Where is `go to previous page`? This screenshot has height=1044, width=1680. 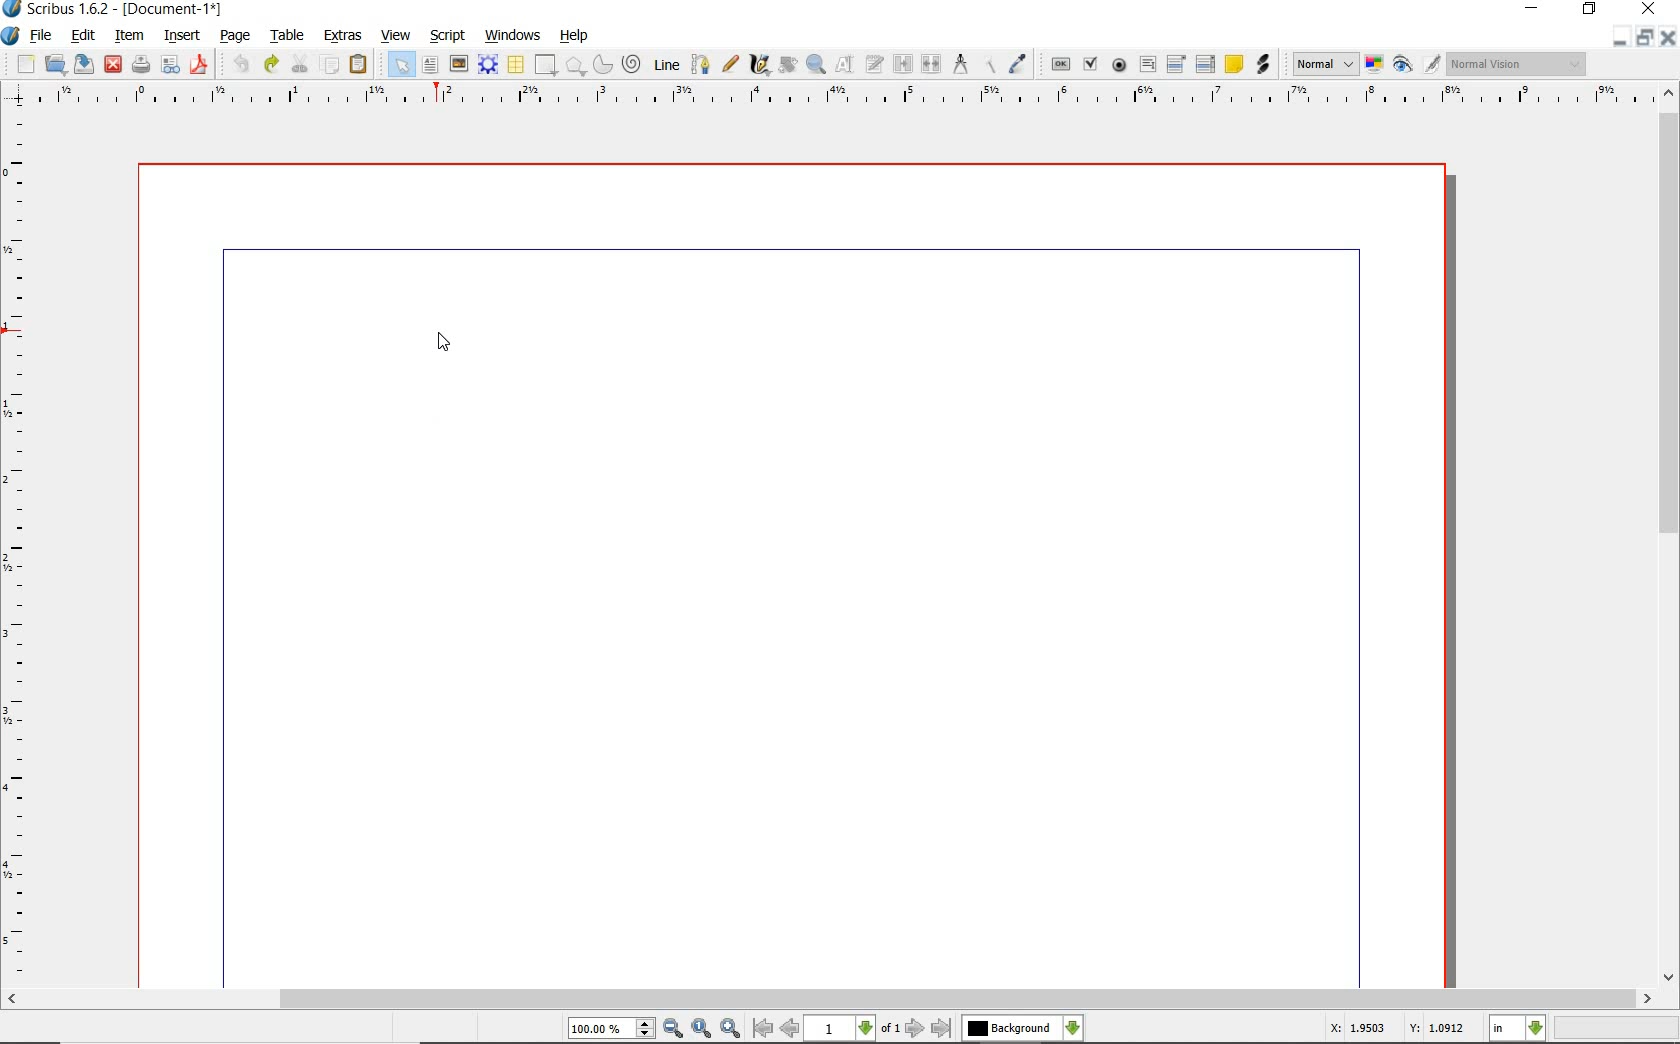
go to previous page is located at coordinates (789, 1029).